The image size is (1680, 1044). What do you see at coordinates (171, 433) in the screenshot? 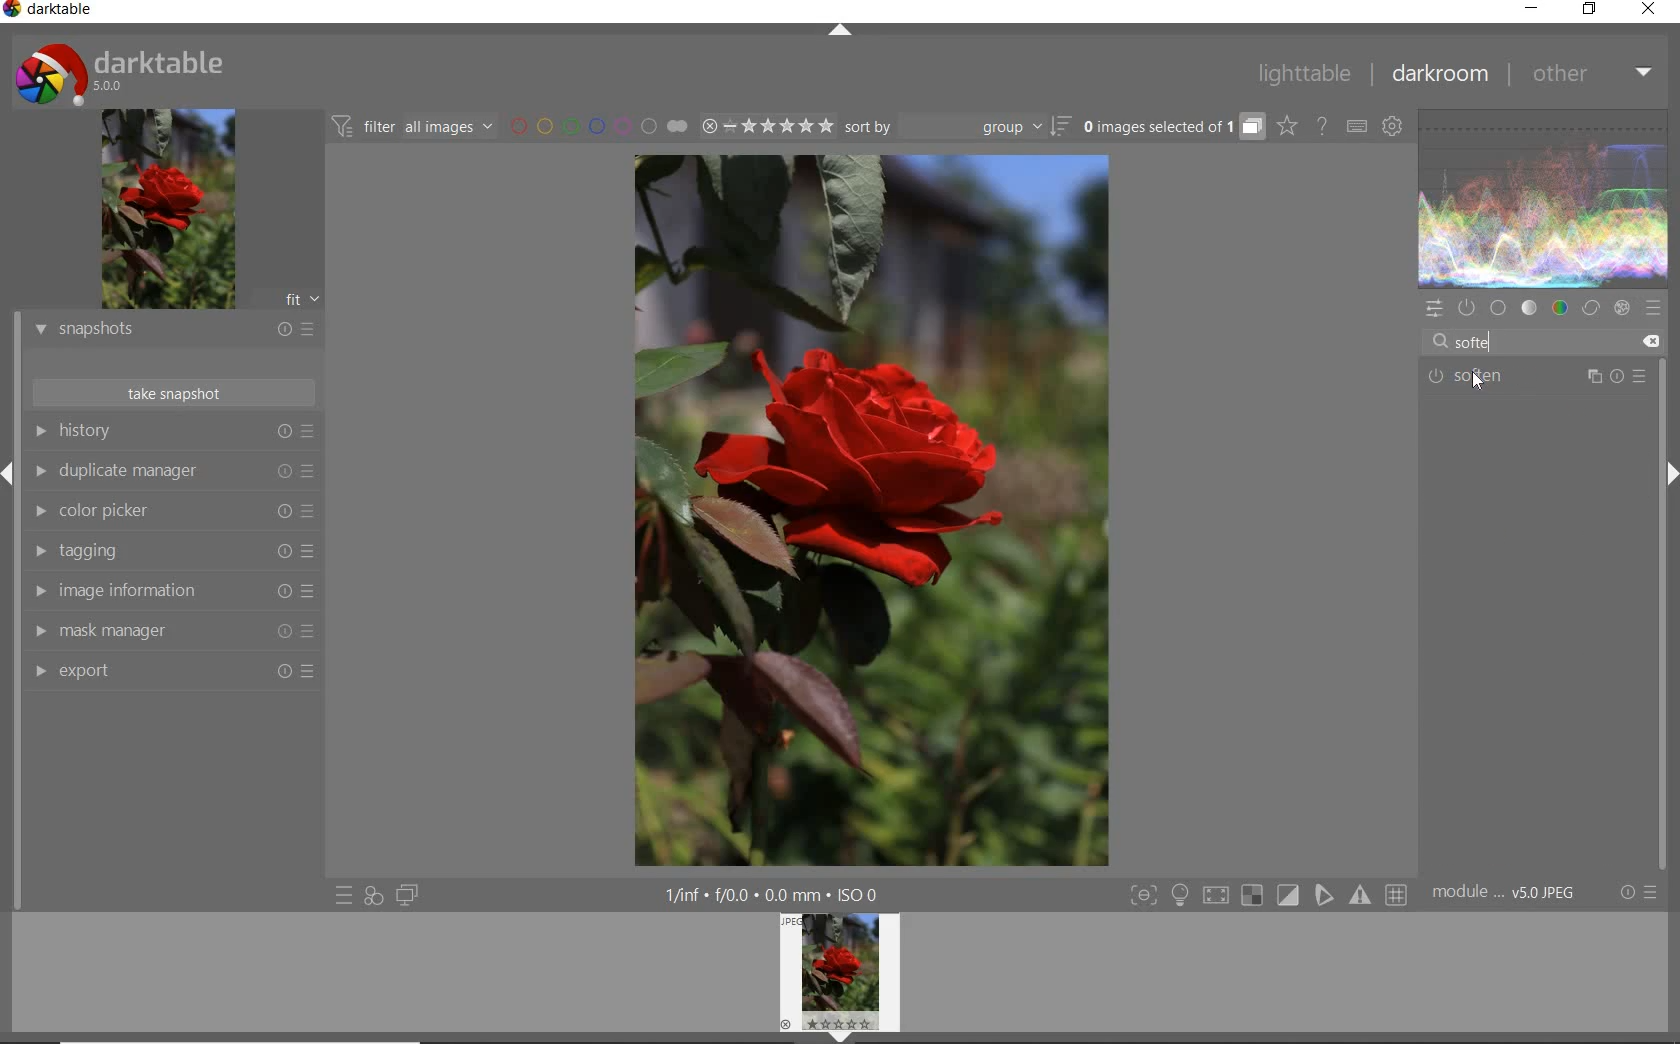
I see `history` at bounding box center [171, 433].